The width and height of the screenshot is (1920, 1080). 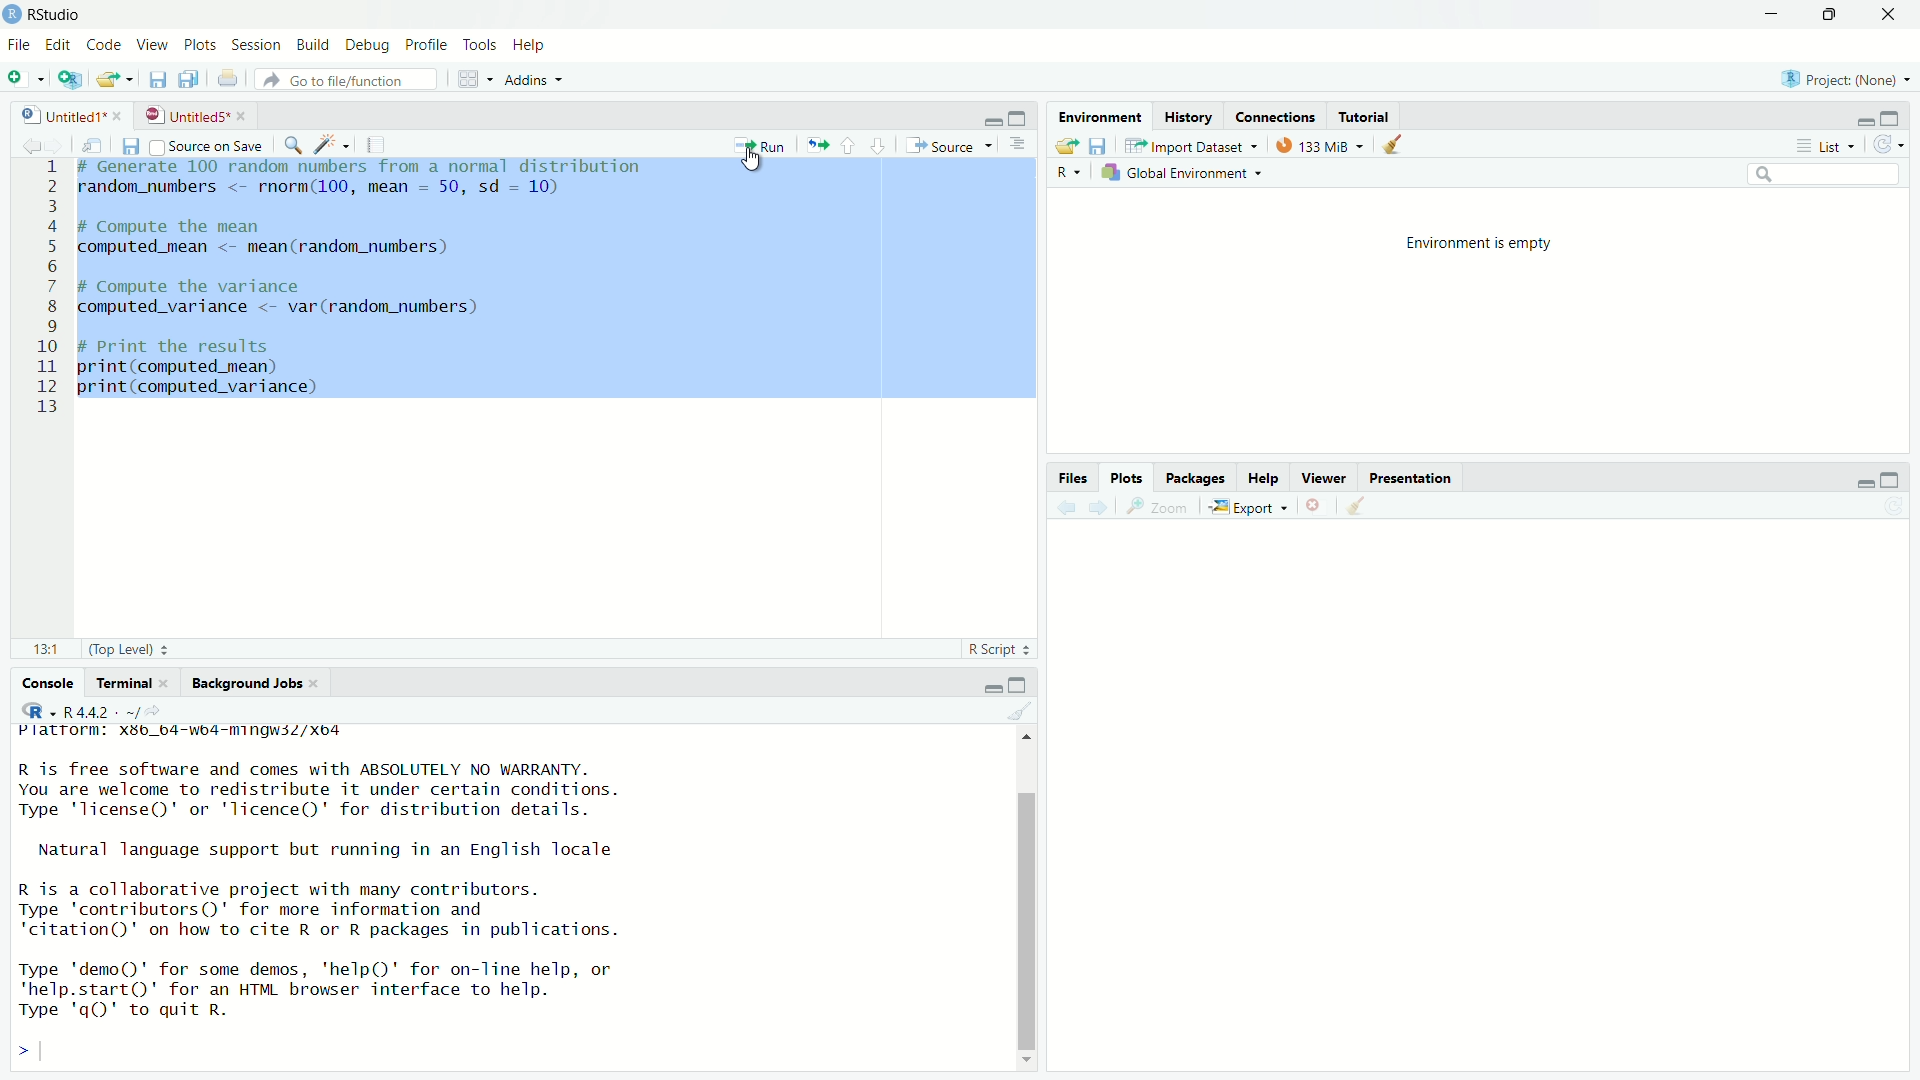 What do you see at coordinates (1900, 478) in the screenshot?
I see `maximize` at bounding box center [1900, 478].